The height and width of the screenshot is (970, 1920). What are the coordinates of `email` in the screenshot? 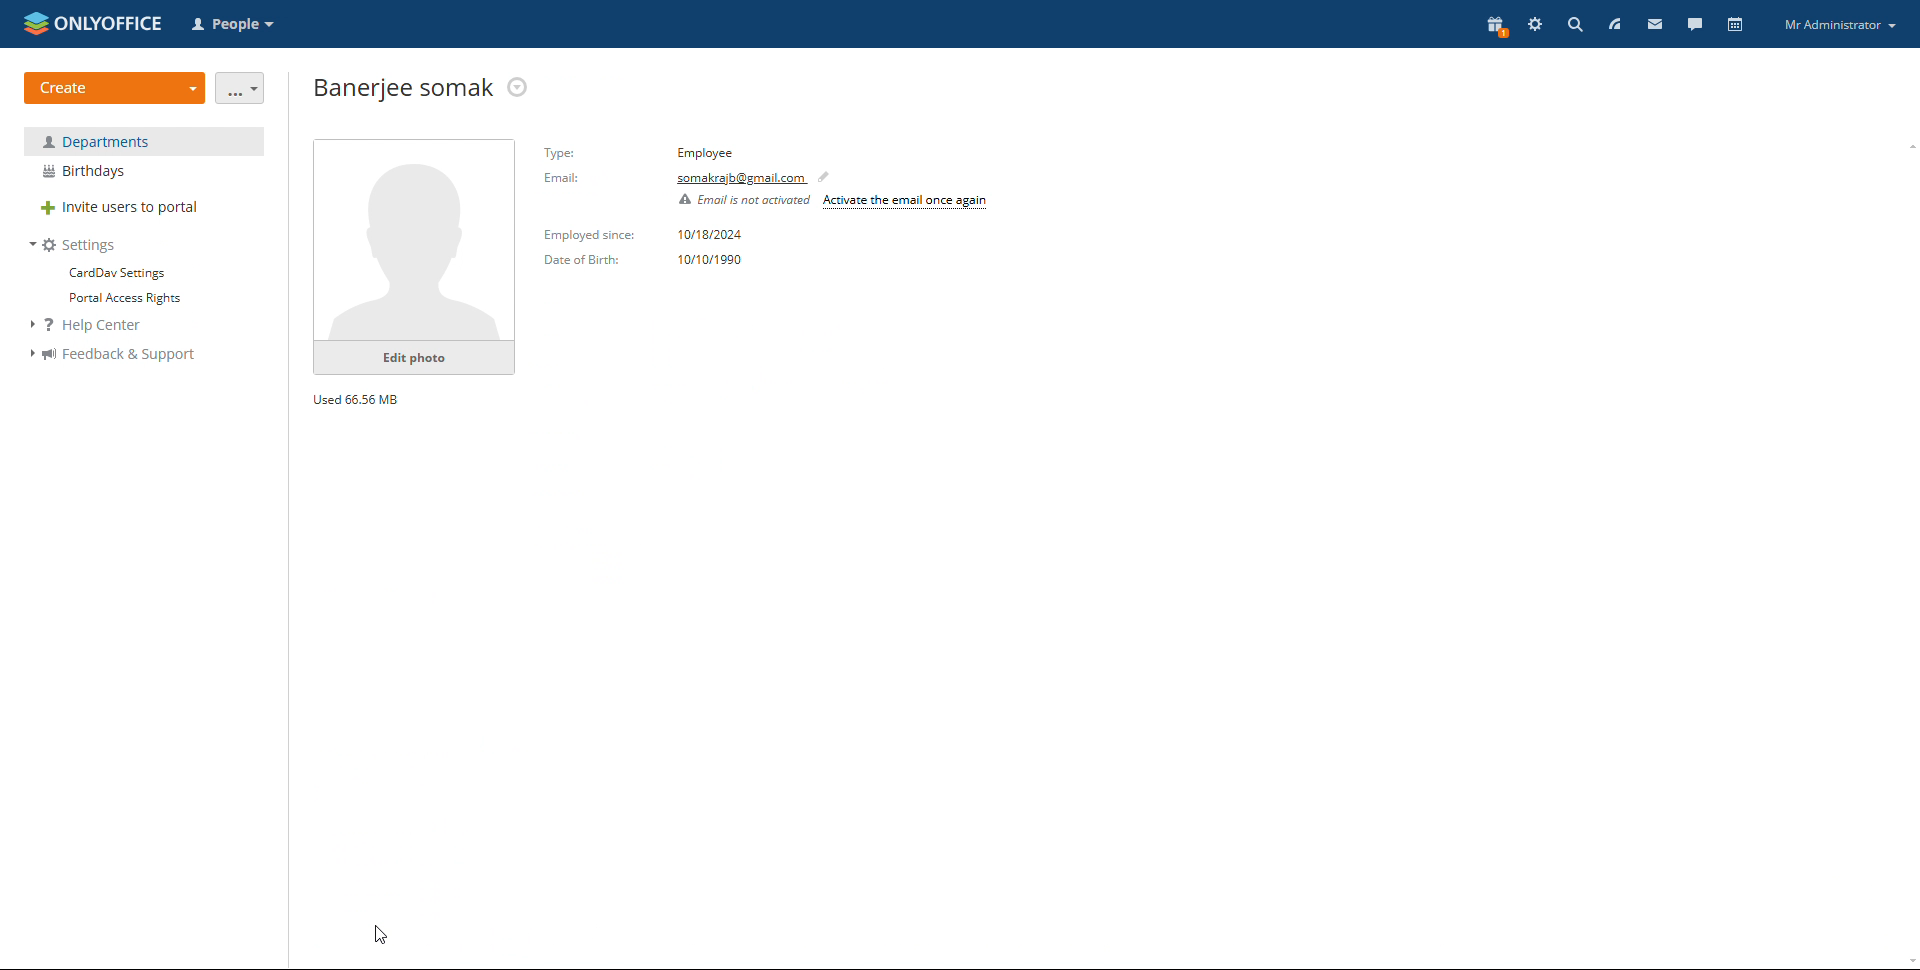 It's located at (741, 179).